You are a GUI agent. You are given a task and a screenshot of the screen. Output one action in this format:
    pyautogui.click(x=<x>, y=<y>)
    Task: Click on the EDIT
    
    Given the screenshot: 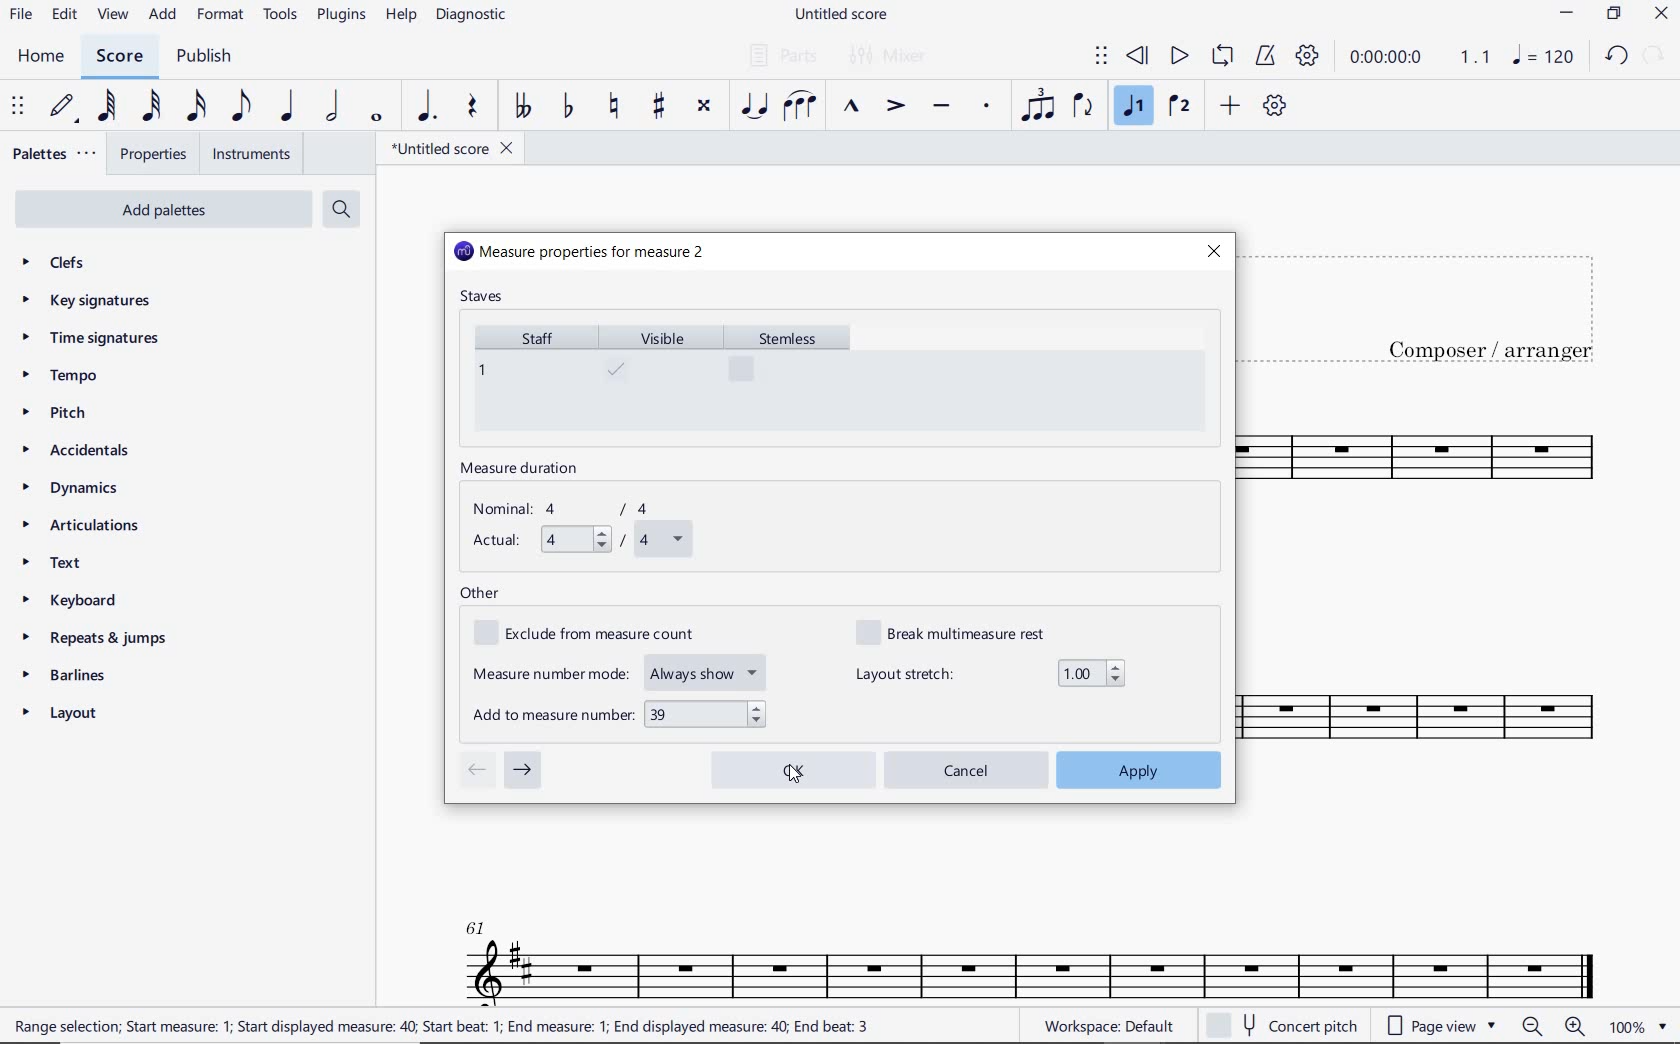 What is the action you would take?
    pyautogui.click(x=64, y=17)
    